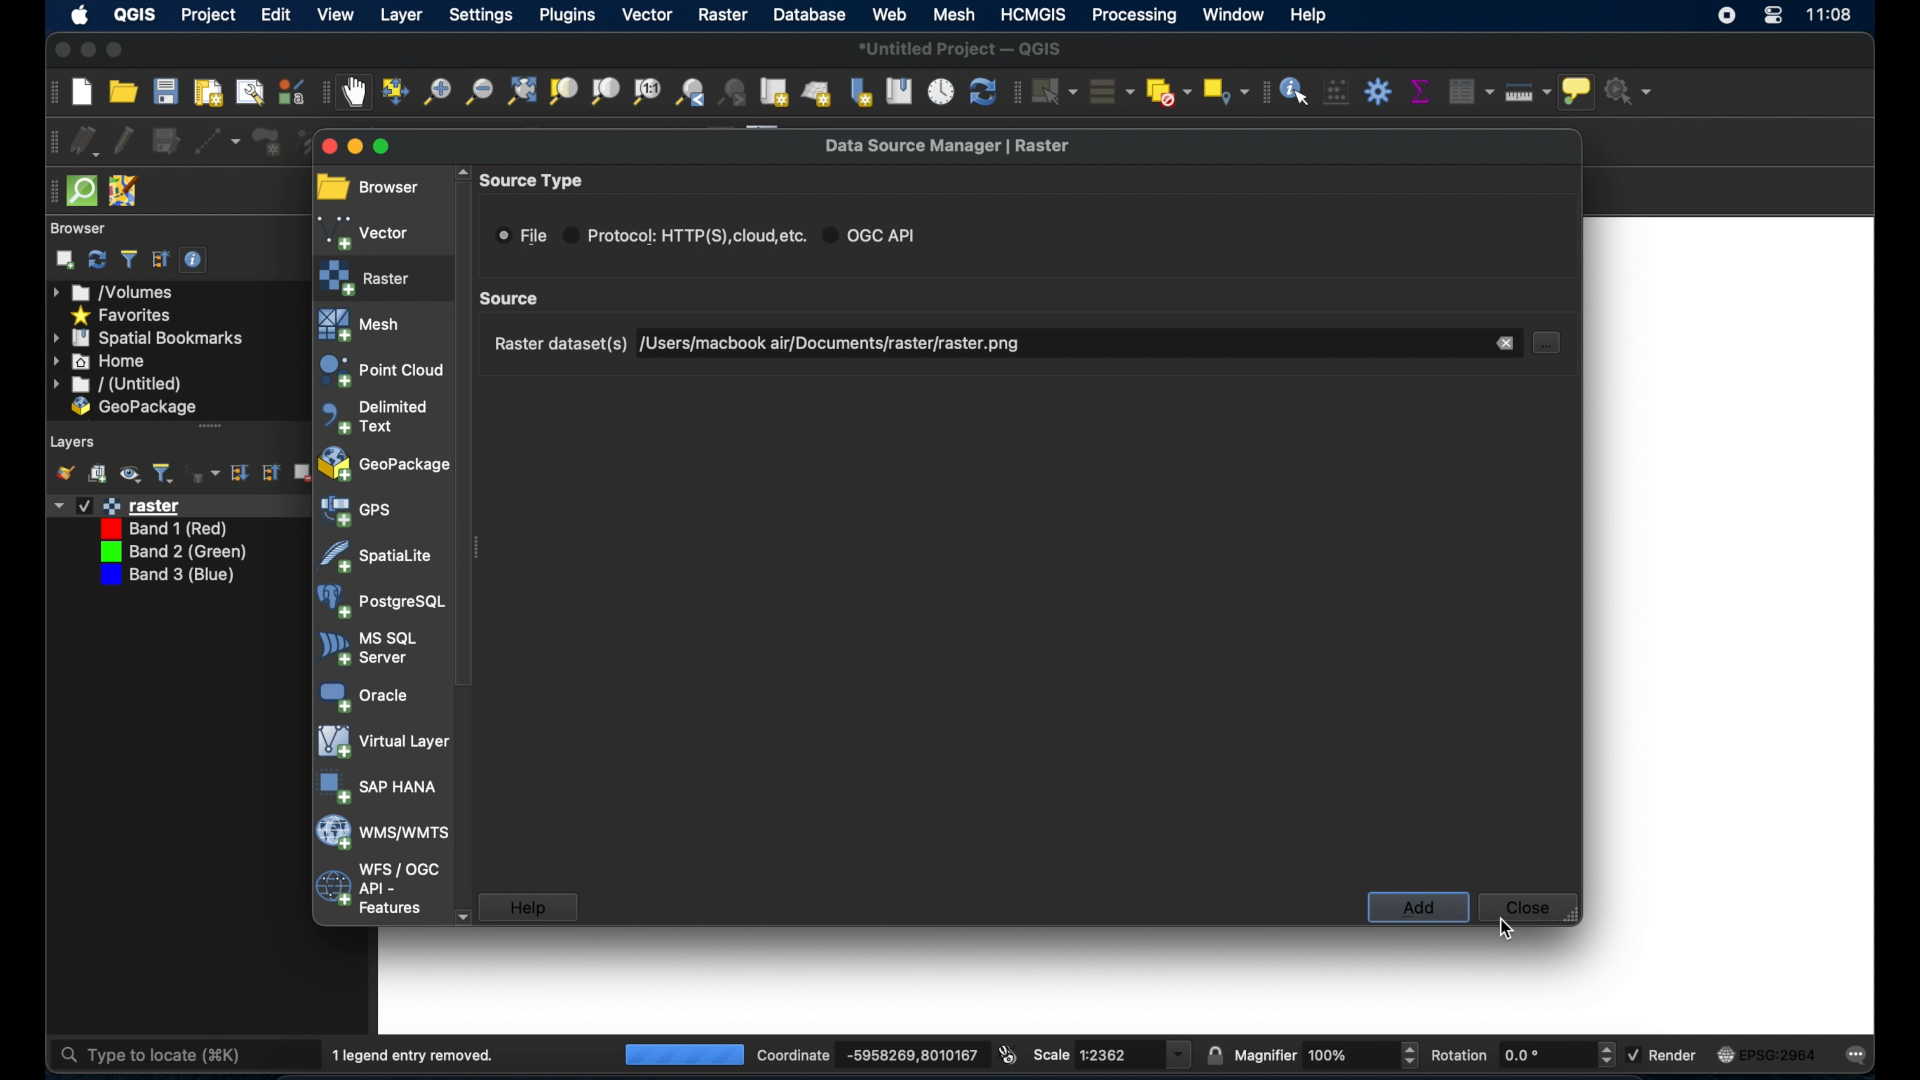 This screenshot has height=1080, width=1920. What do you see at coordinates (1605, 1055) in the screenshot?
I see `Increase or decrease` at bounding box center [1605, 1055].